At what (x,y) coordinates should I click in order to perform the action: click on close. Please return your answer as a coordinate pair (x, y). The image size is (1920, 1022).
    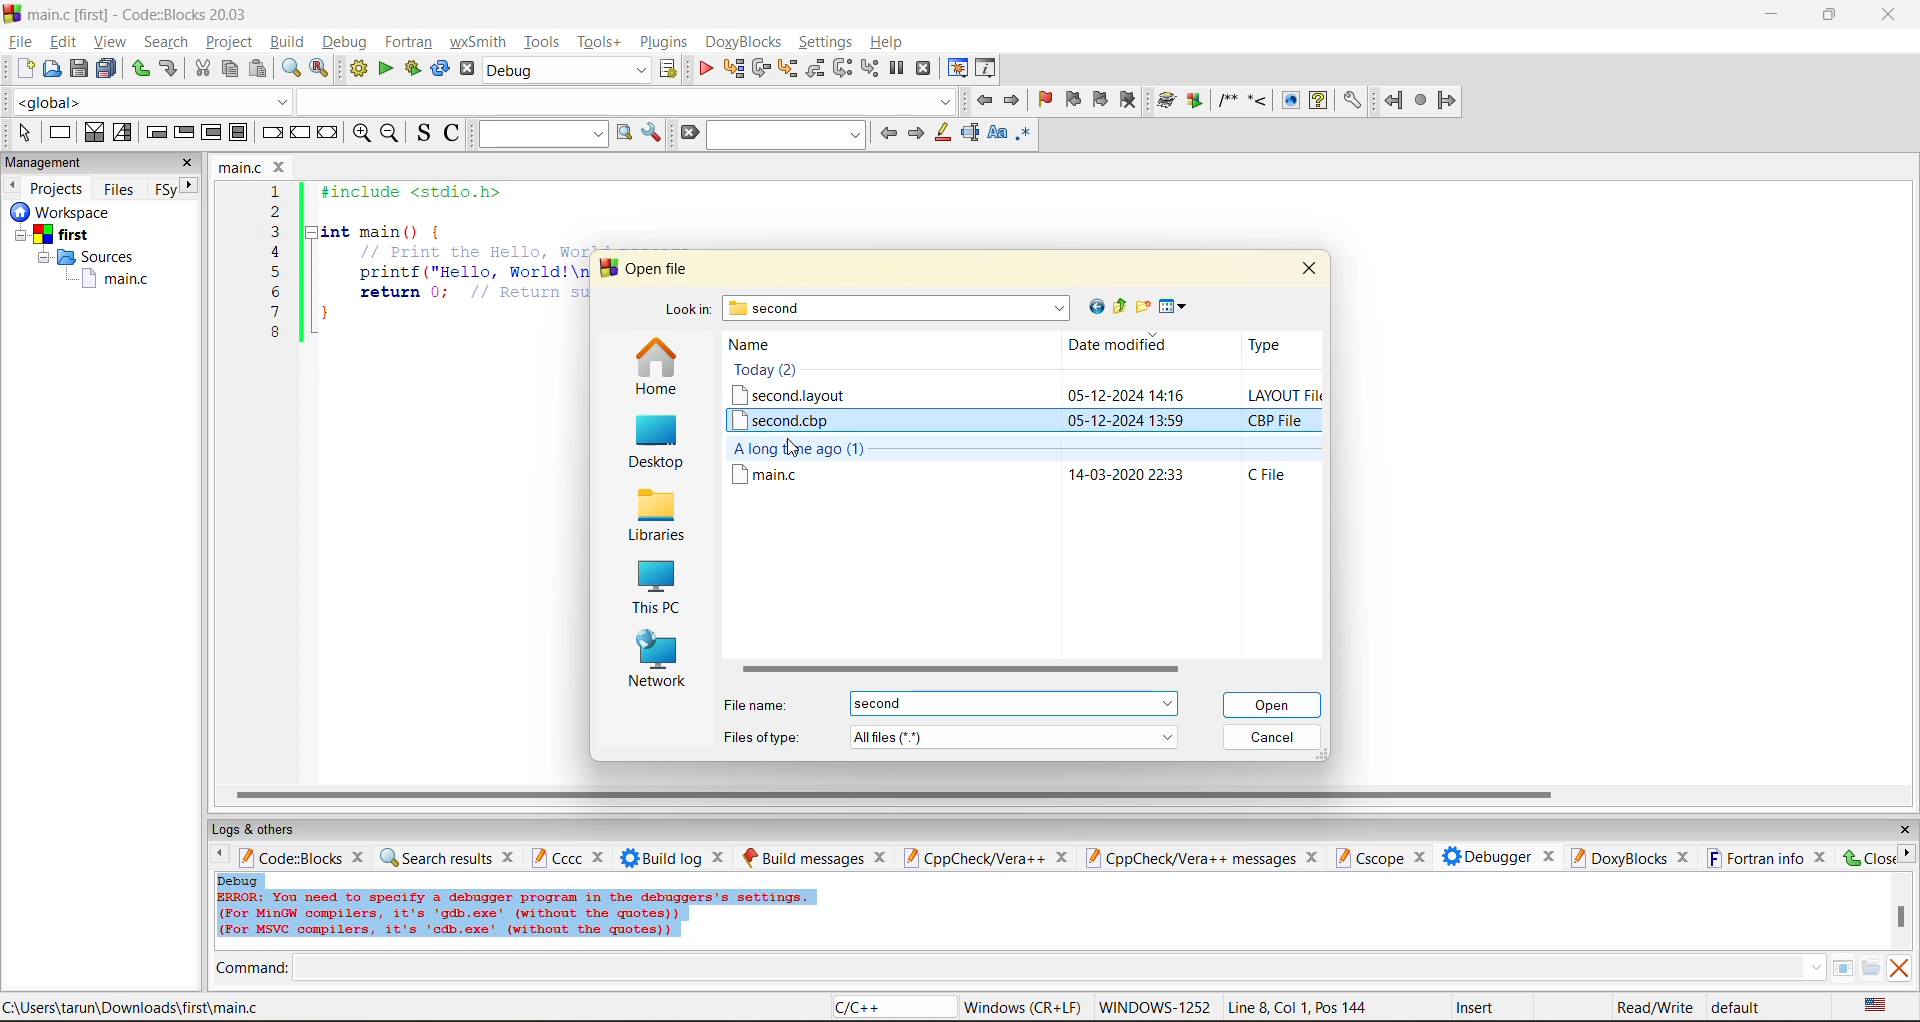
    Looking at the image, I should click on (282, 167).